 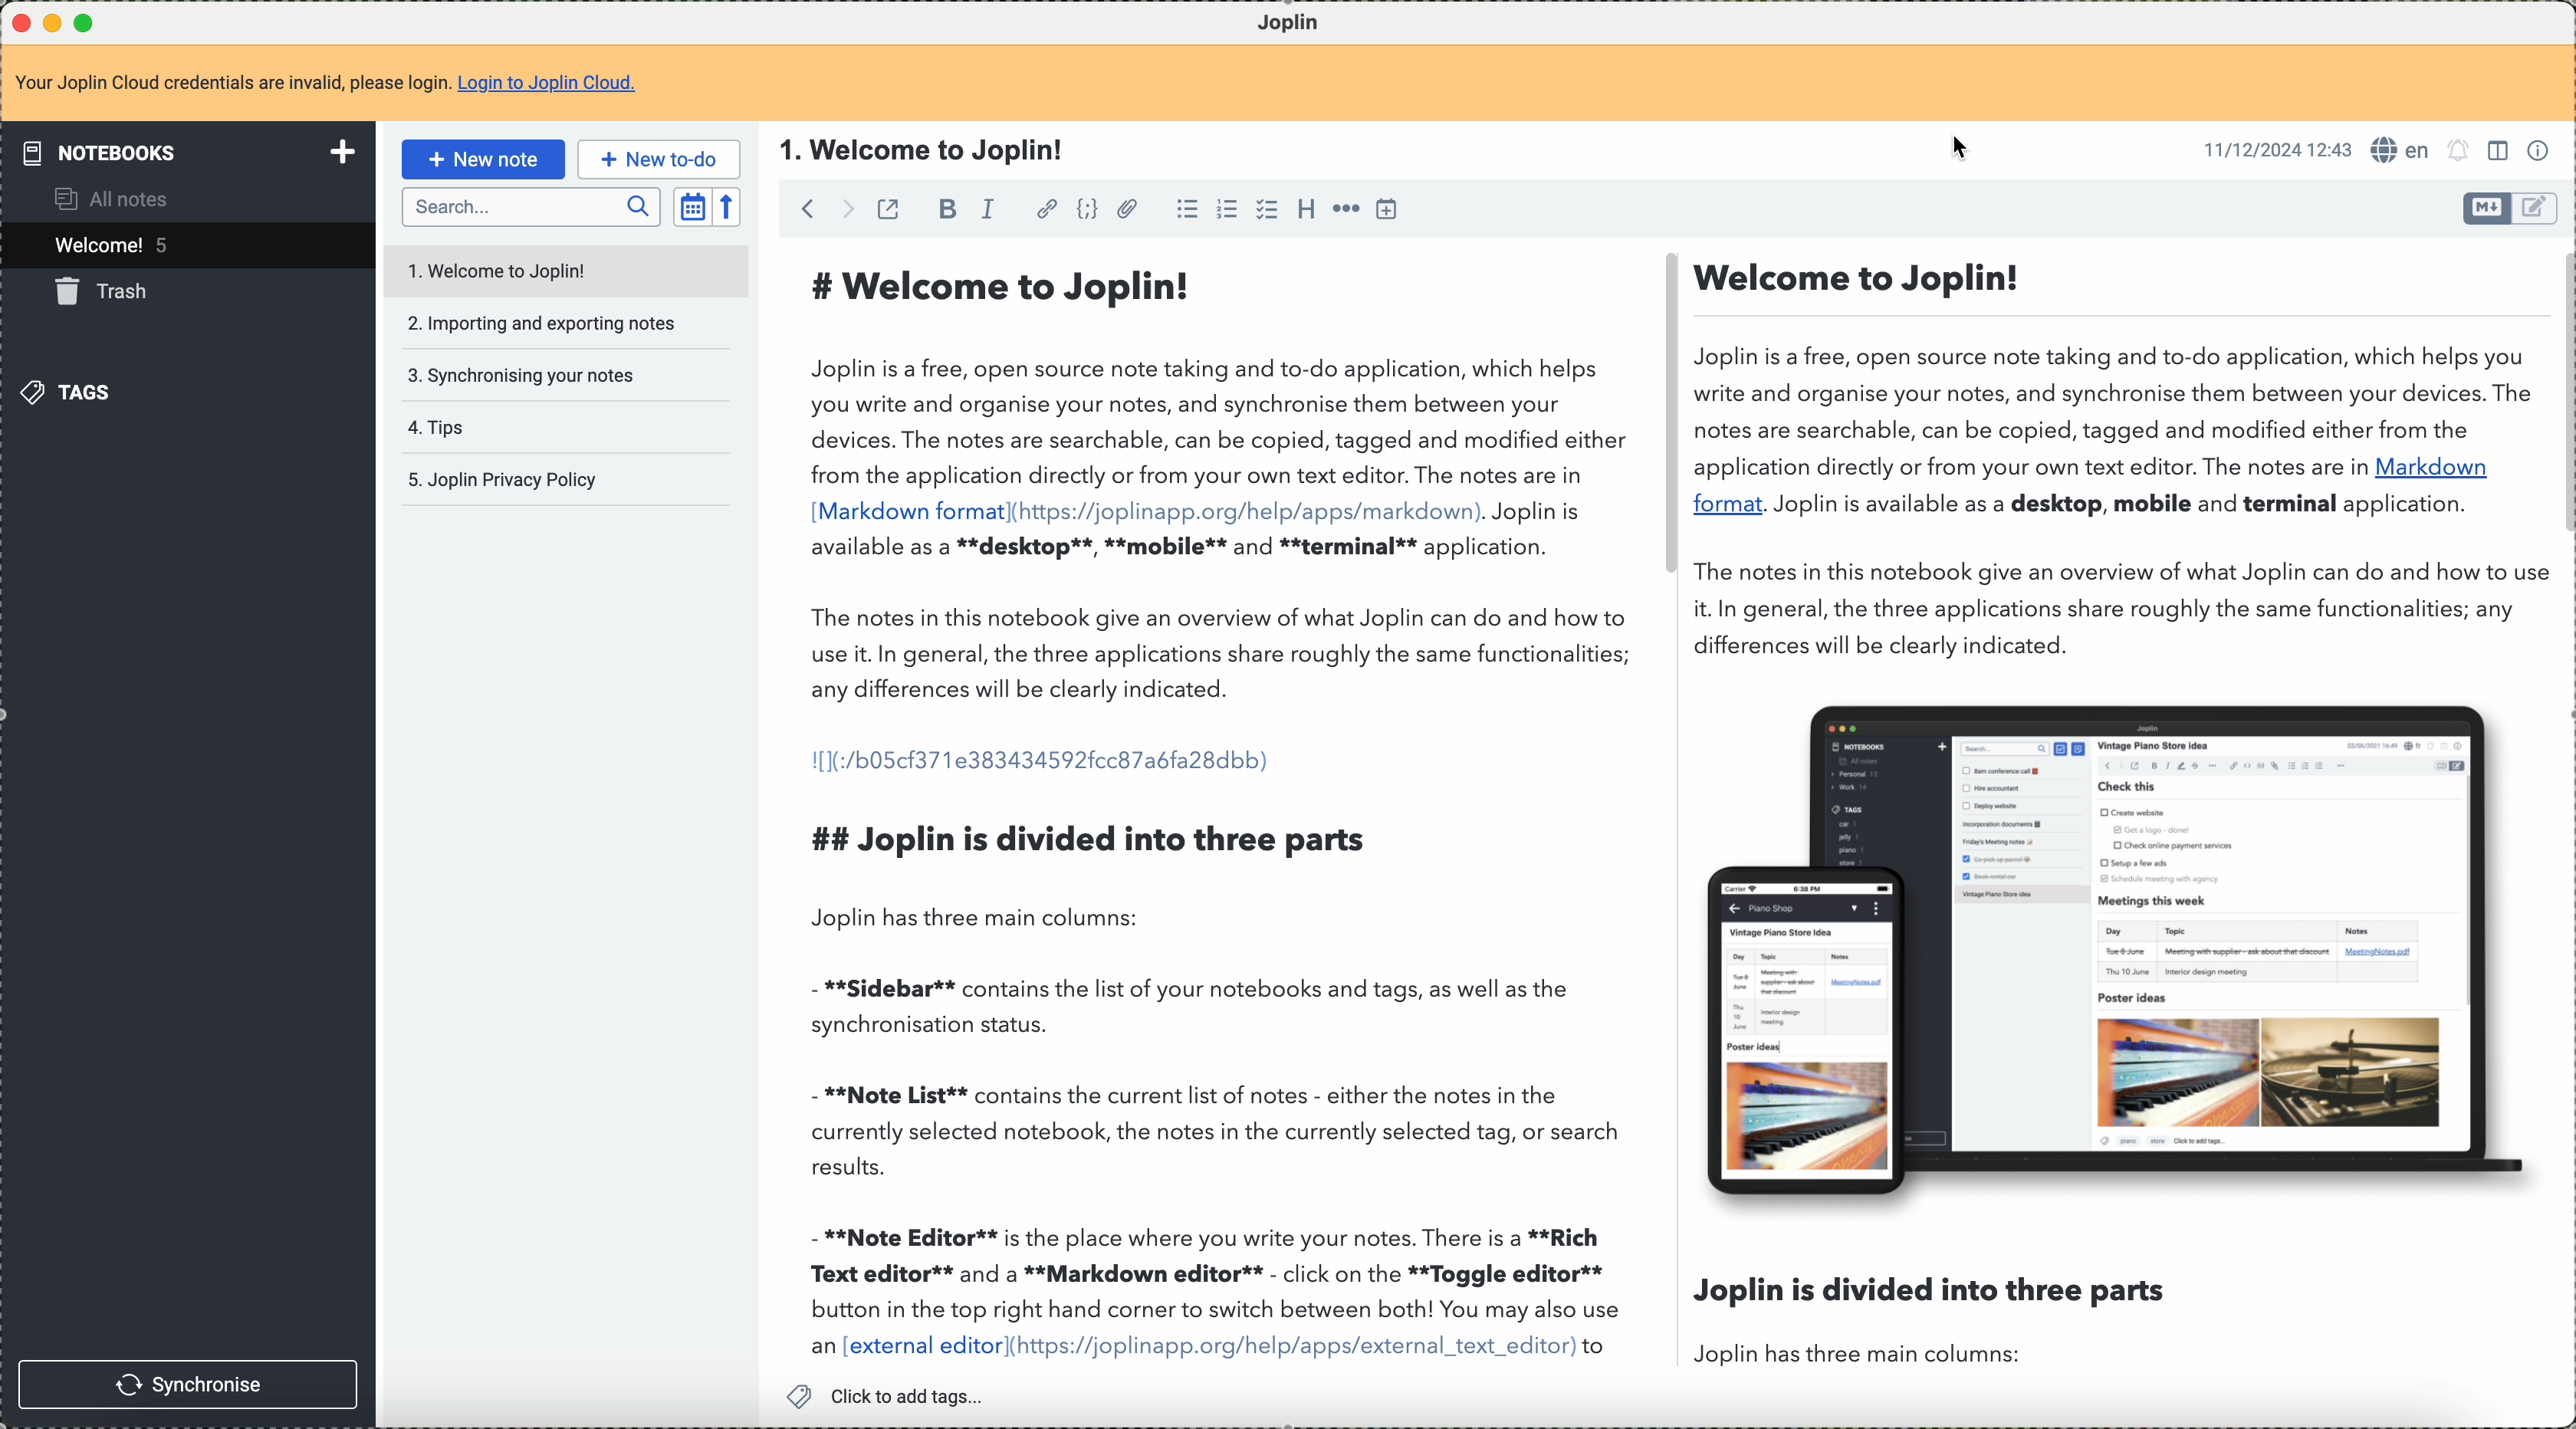 I want to click on toggle editor layouts, so click(x=2501, y=151).